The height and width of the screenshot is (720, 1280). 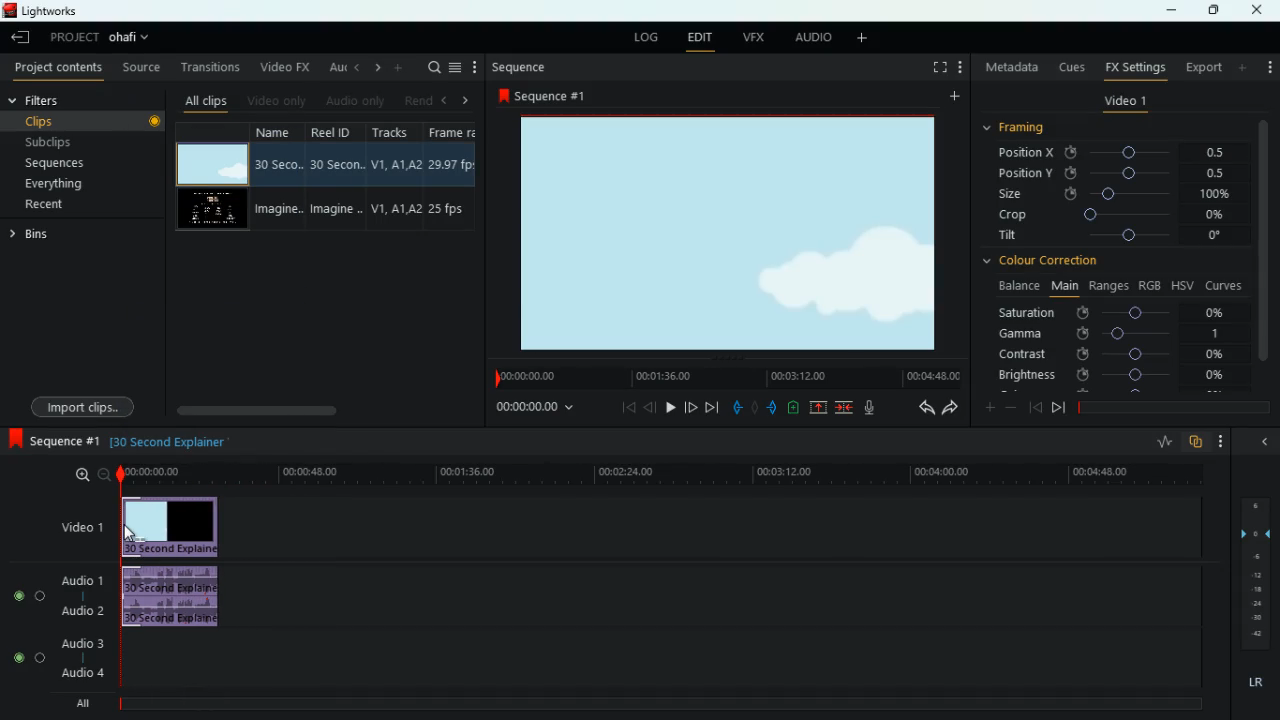 What do you see at coordinates (755, 408) in the screenshot?
I see `hold` at bounding box center [755, 408].